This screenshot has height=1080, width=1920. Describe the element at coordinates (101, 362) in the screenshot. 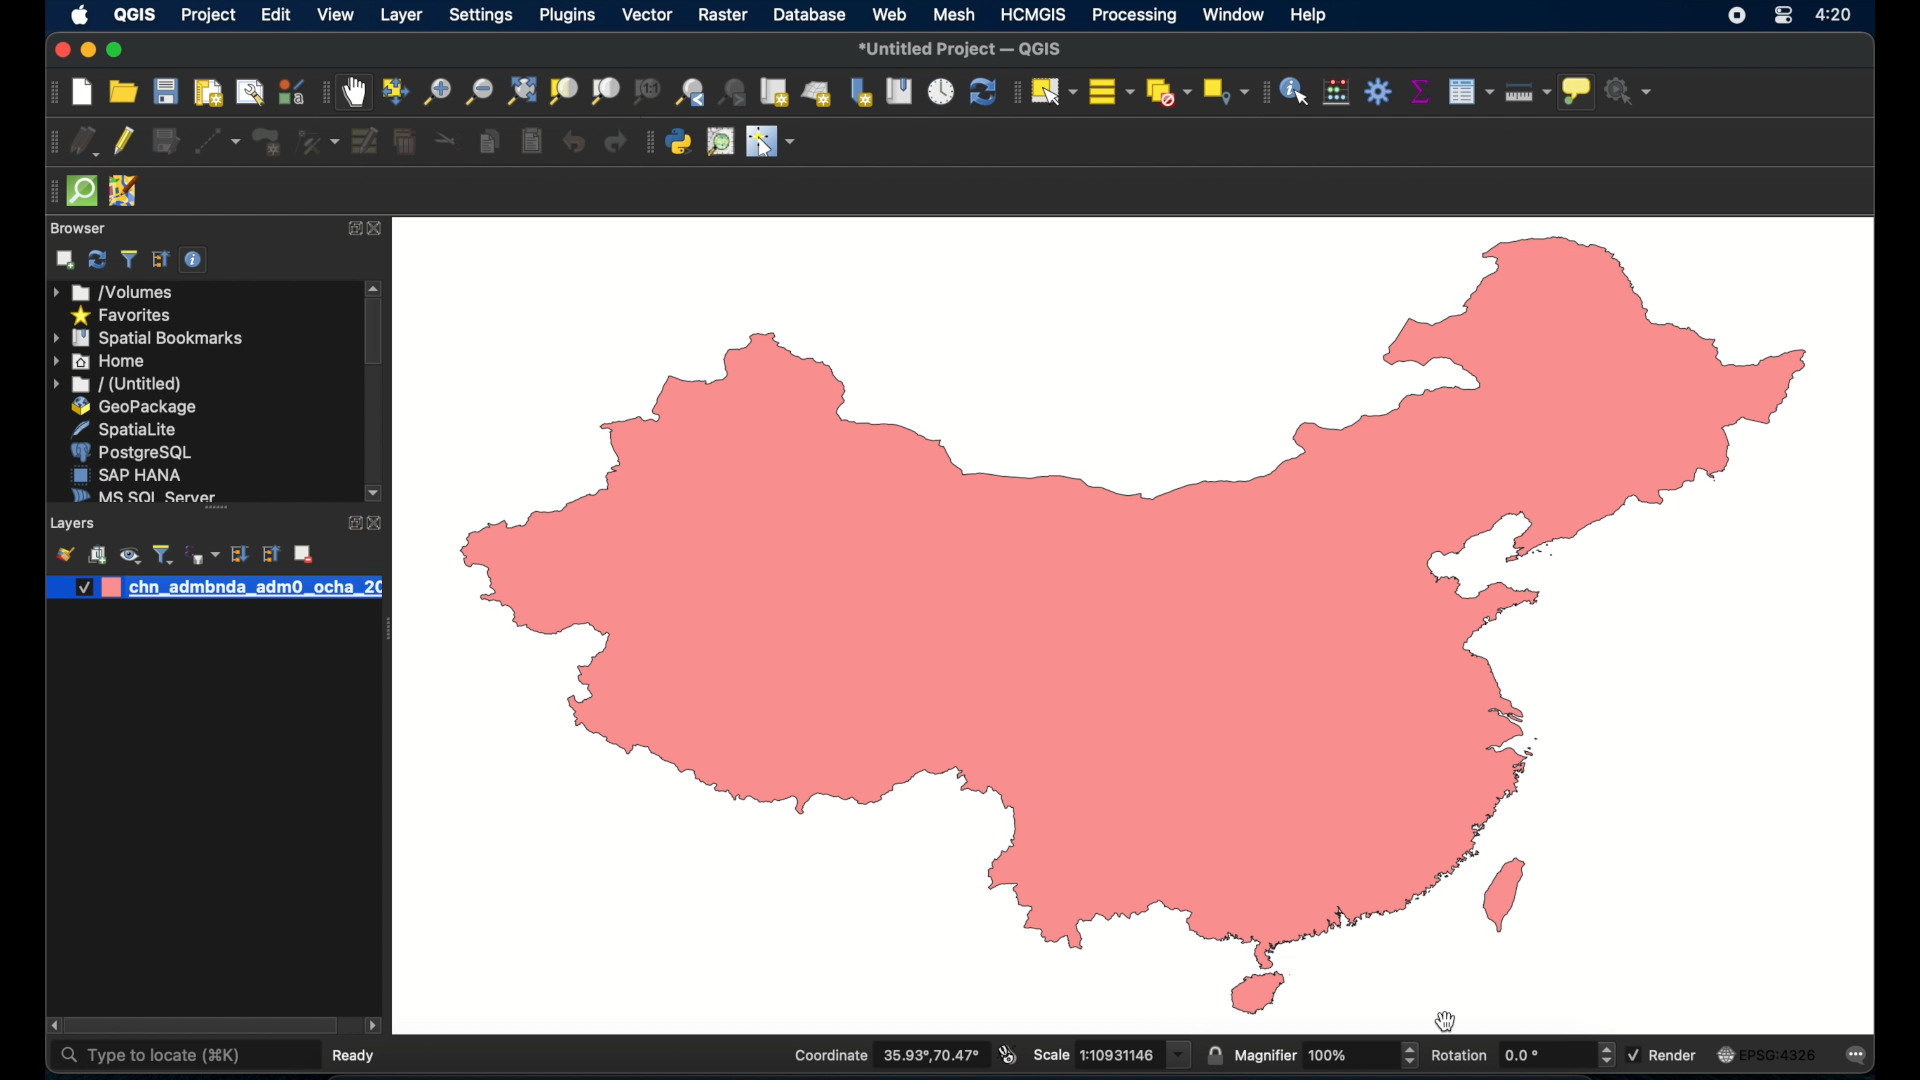

I see `home menu` at that location.